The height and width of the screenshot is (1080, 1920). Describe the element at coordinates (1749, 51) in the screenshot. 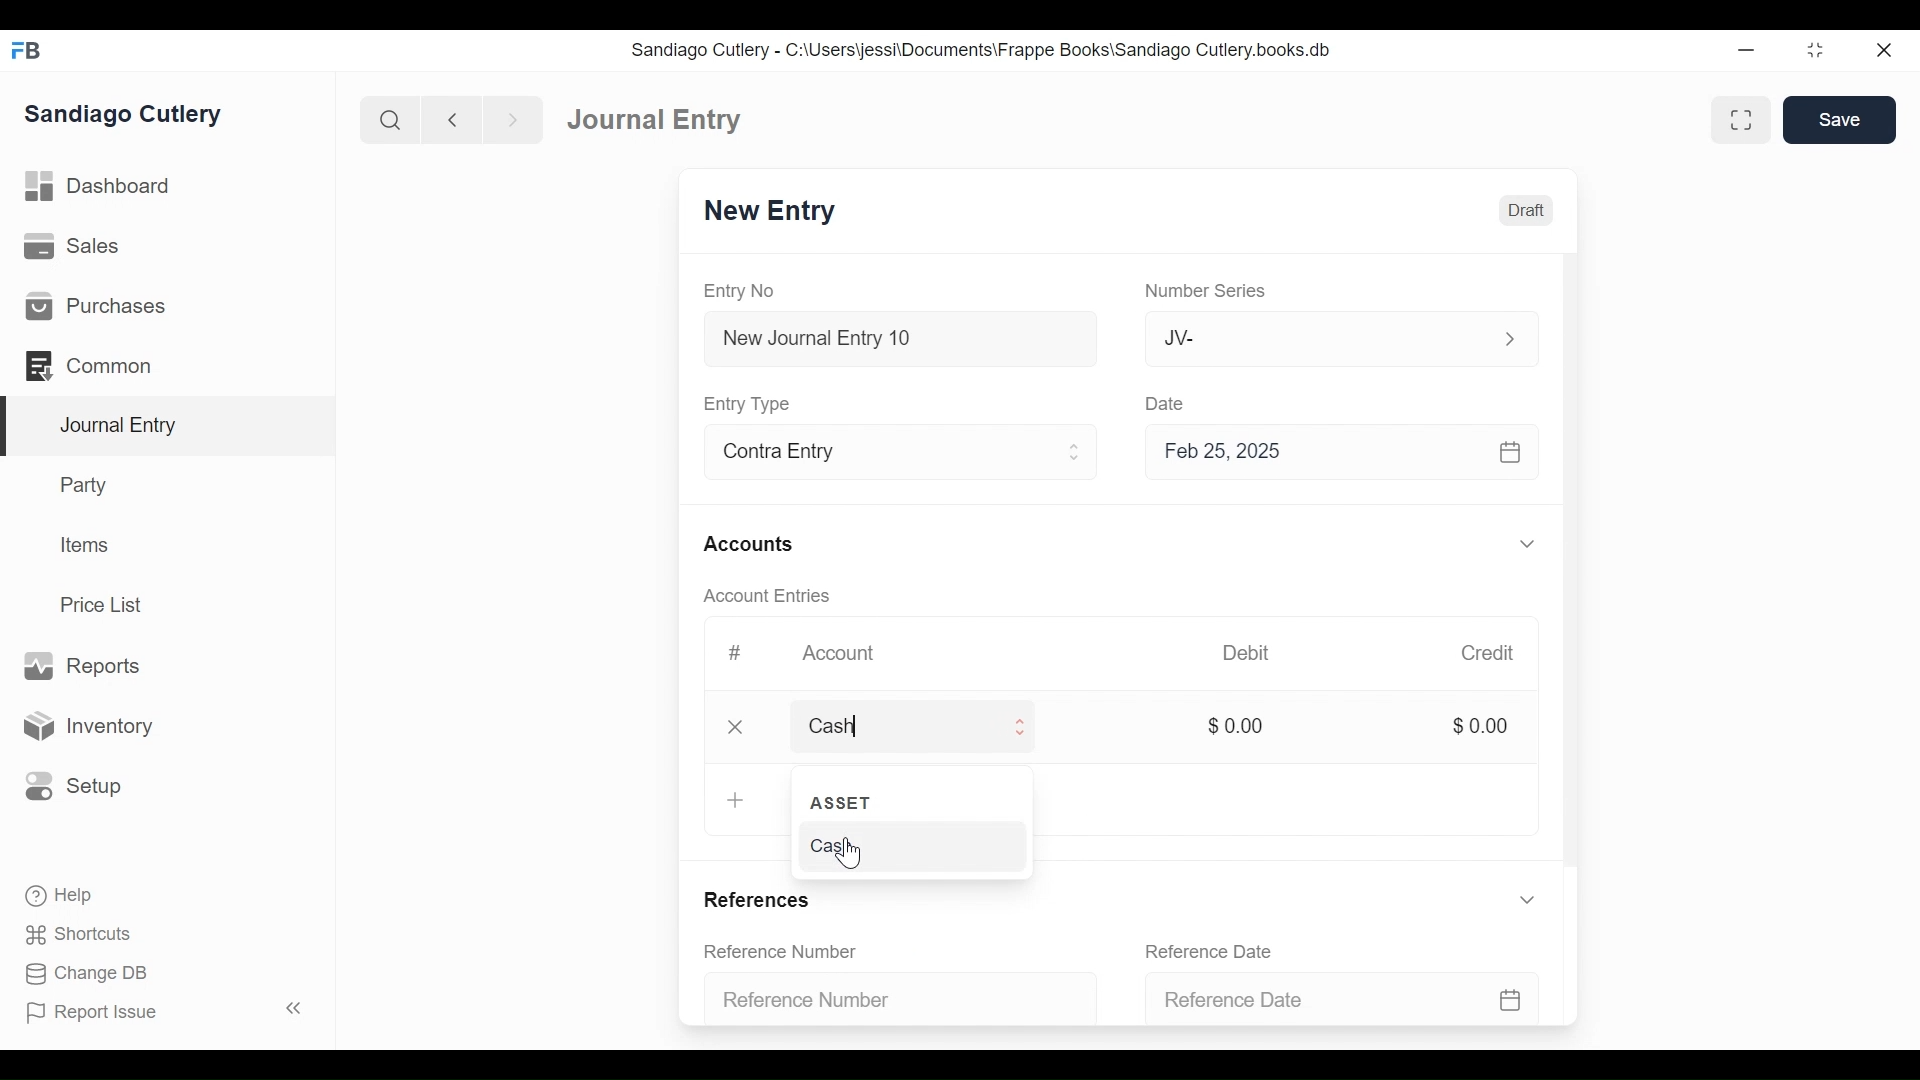

I see `Minimize` at that location.